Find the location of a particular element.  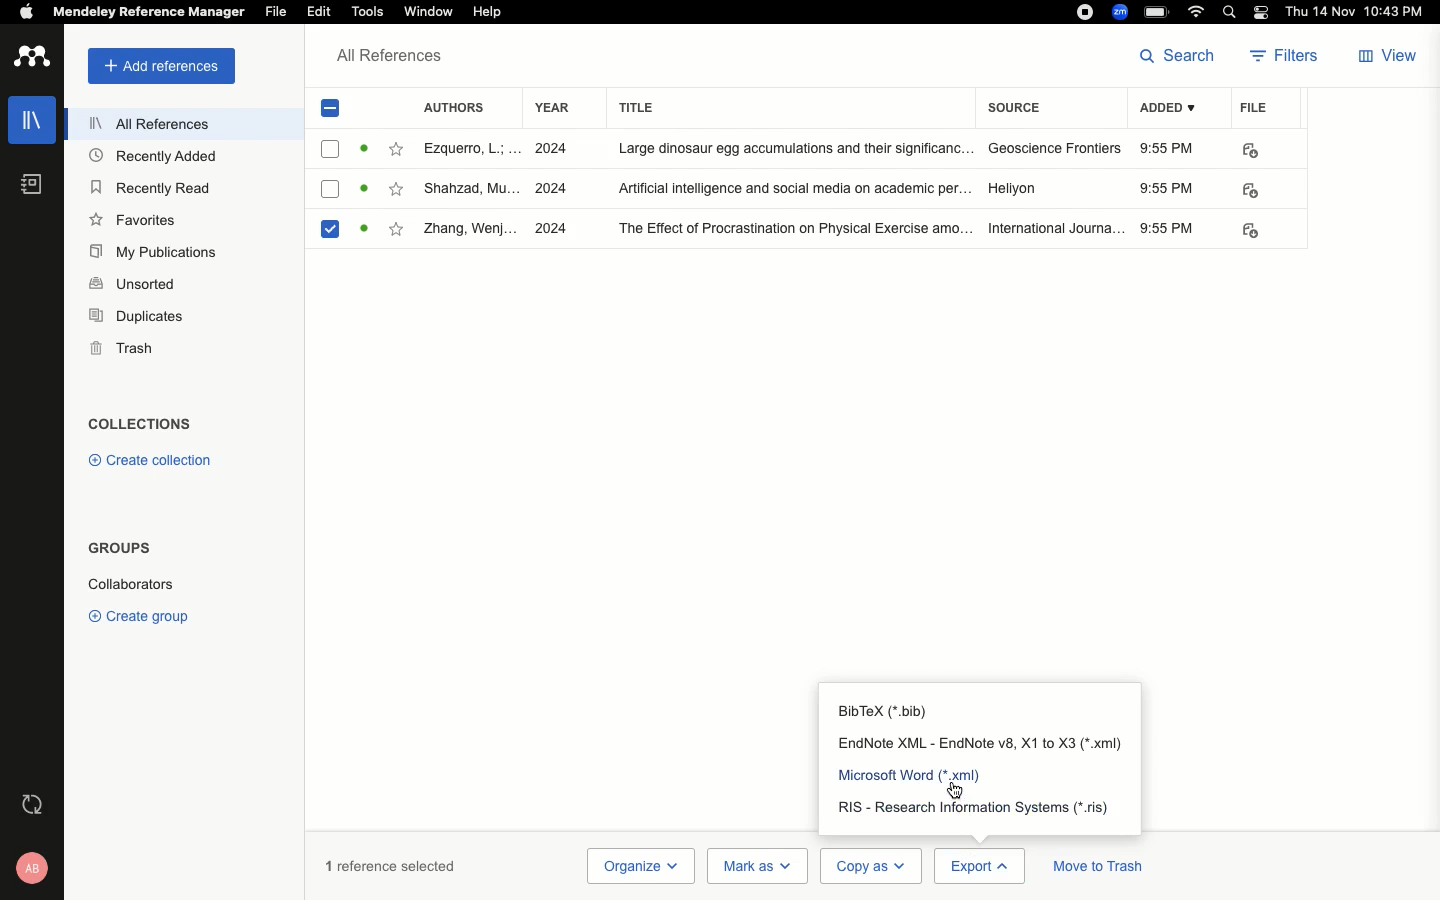

Filters is located at coordinates (1286, 58).